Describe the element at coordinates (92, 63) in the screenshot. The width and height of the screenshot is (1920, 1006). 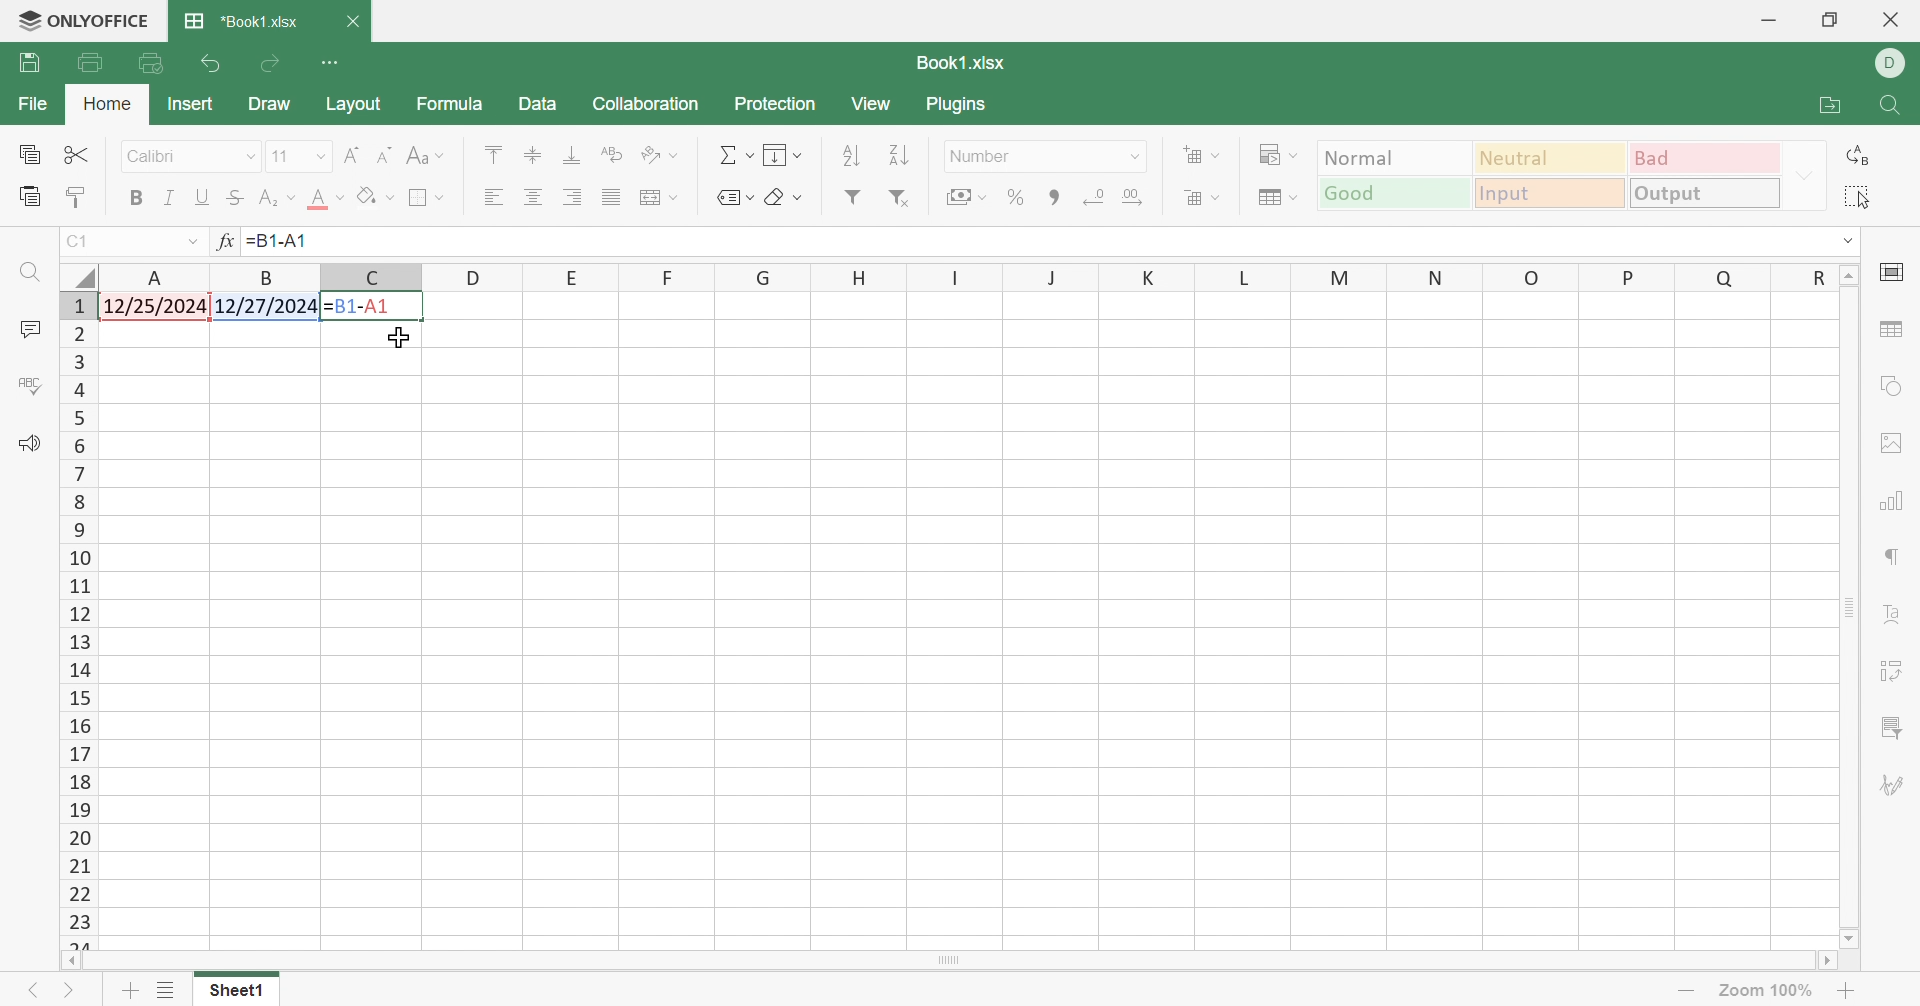
I see `Print` at that location.